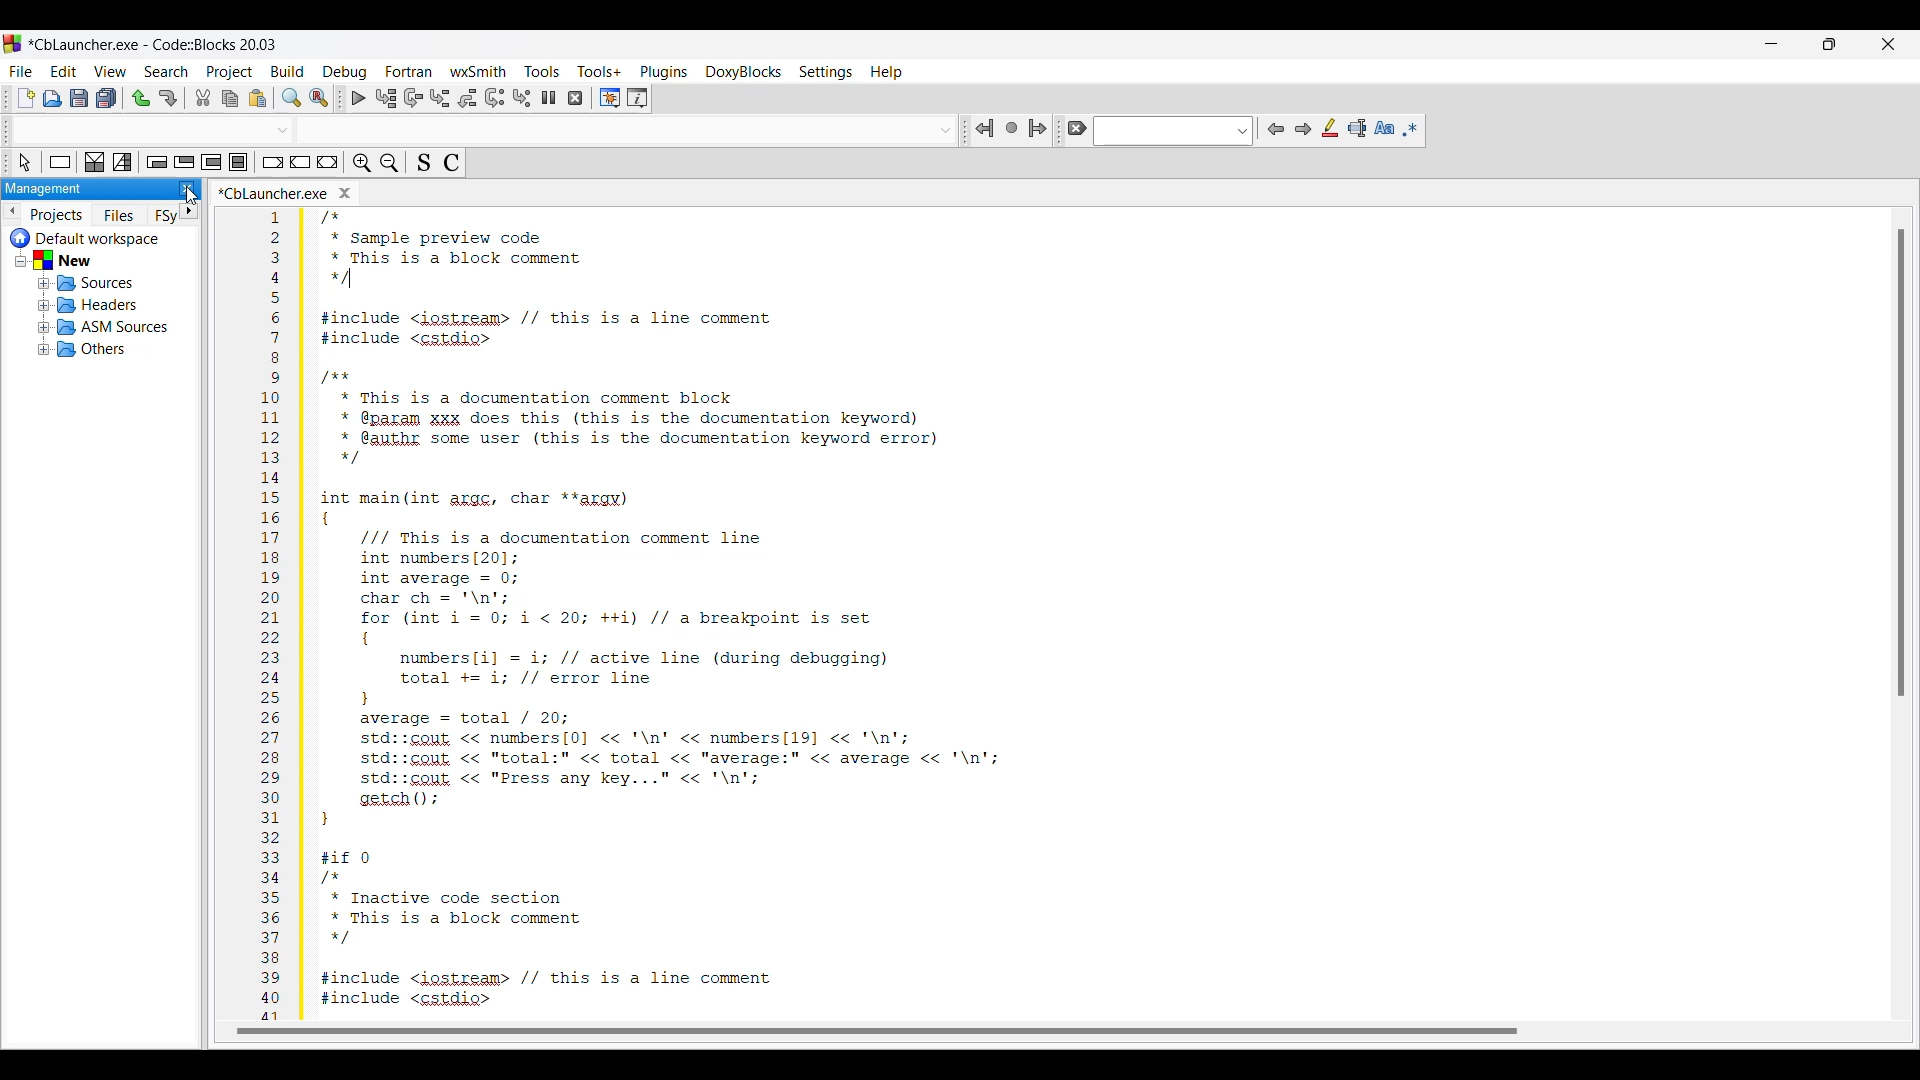 The image size is (1920, 1080). I want to click on Fortran menu, so click(408, 71).